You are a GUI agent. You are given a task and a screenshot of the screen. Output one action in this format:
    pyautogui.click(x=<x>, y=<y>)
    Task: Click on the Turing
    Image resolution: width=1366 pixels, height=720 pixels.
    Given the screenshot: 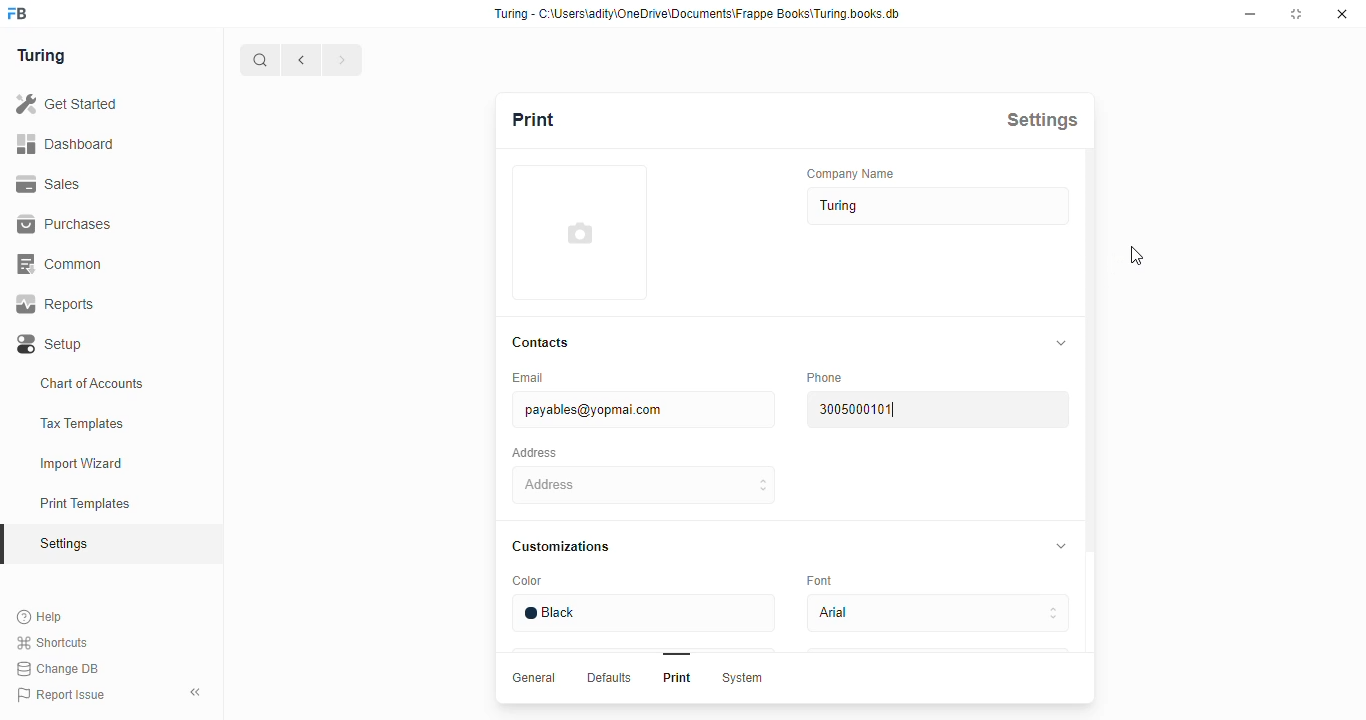 What is the action you would take?
    pyautogui.click(x=47, y=56)
    